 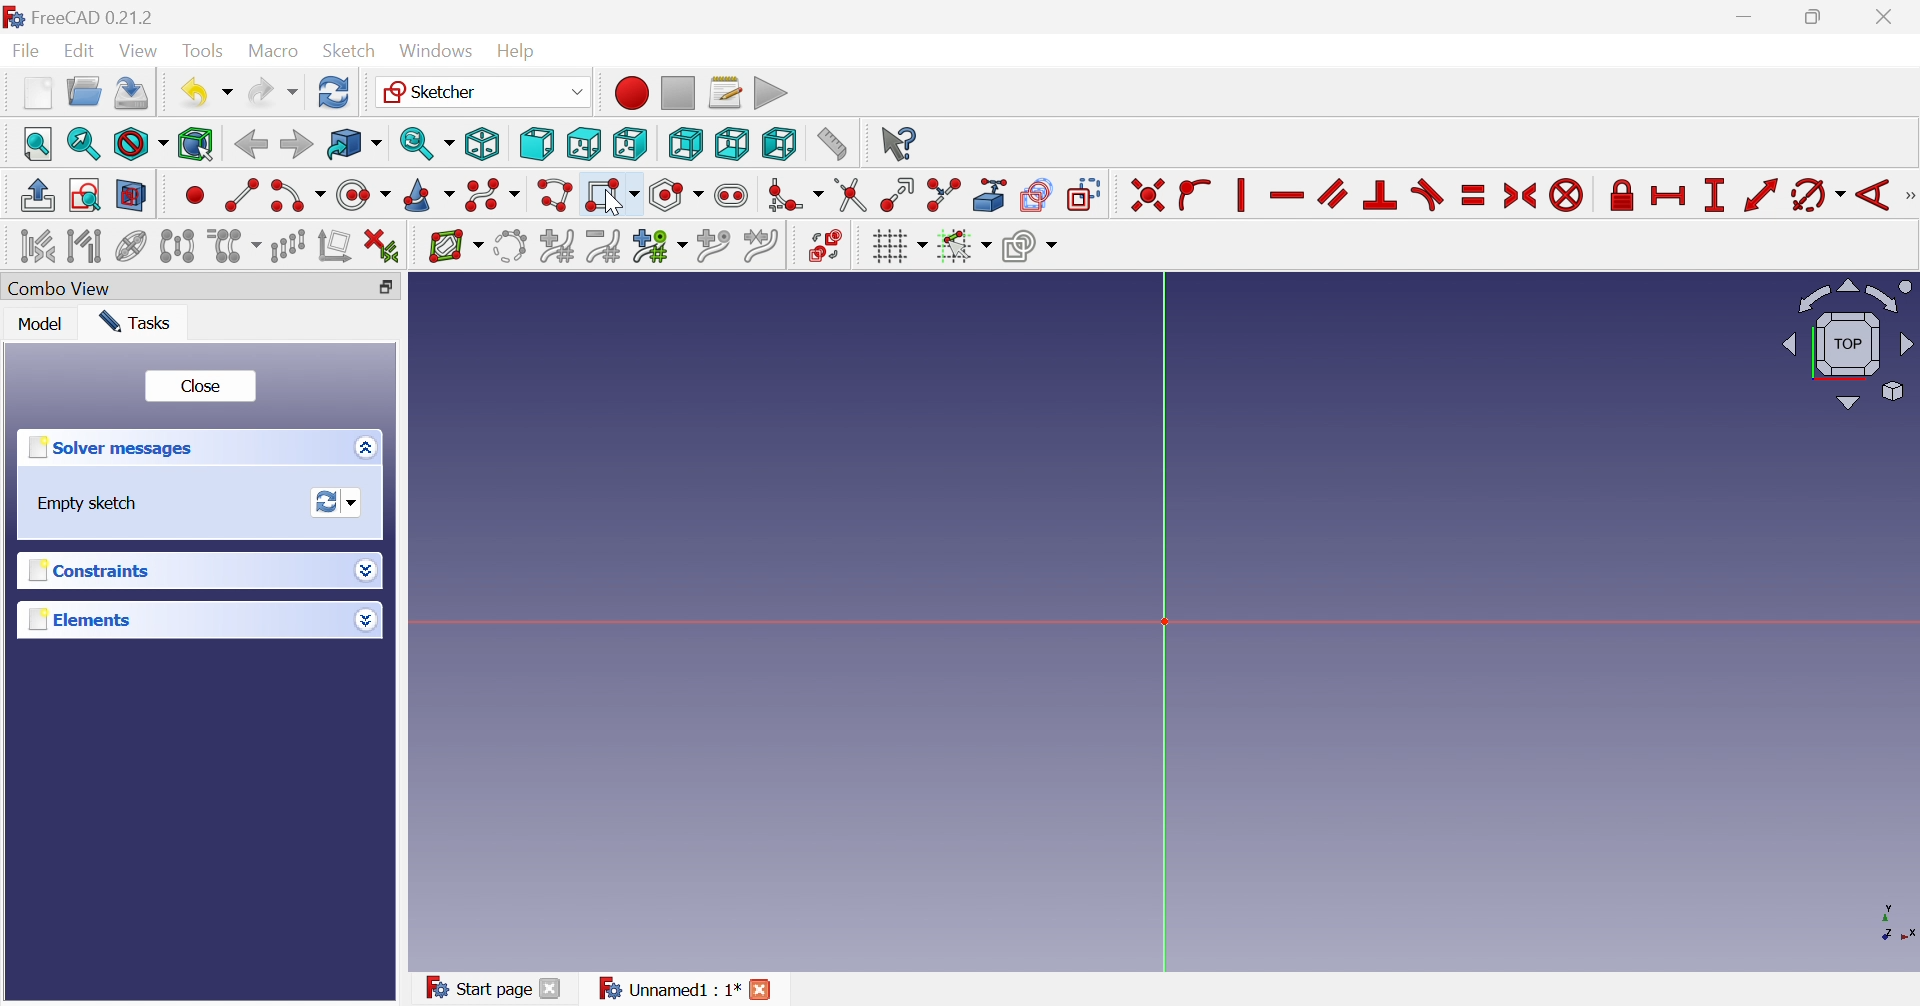 What do you see at coordinates (132, 93) in the screenshot?
I see `Save` at bounding box center [132, 93].